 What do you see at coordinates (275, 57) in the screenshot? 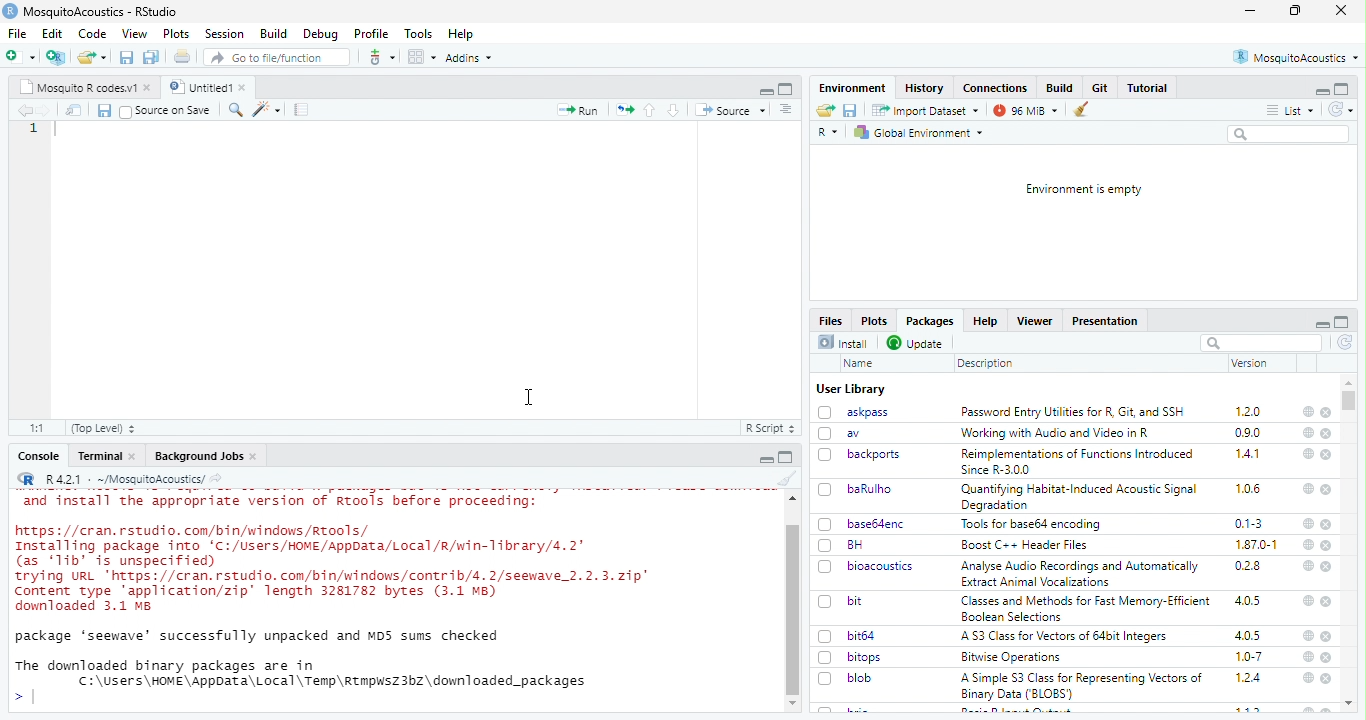
I see `Go to file/function` at bounding box center [275, 57].